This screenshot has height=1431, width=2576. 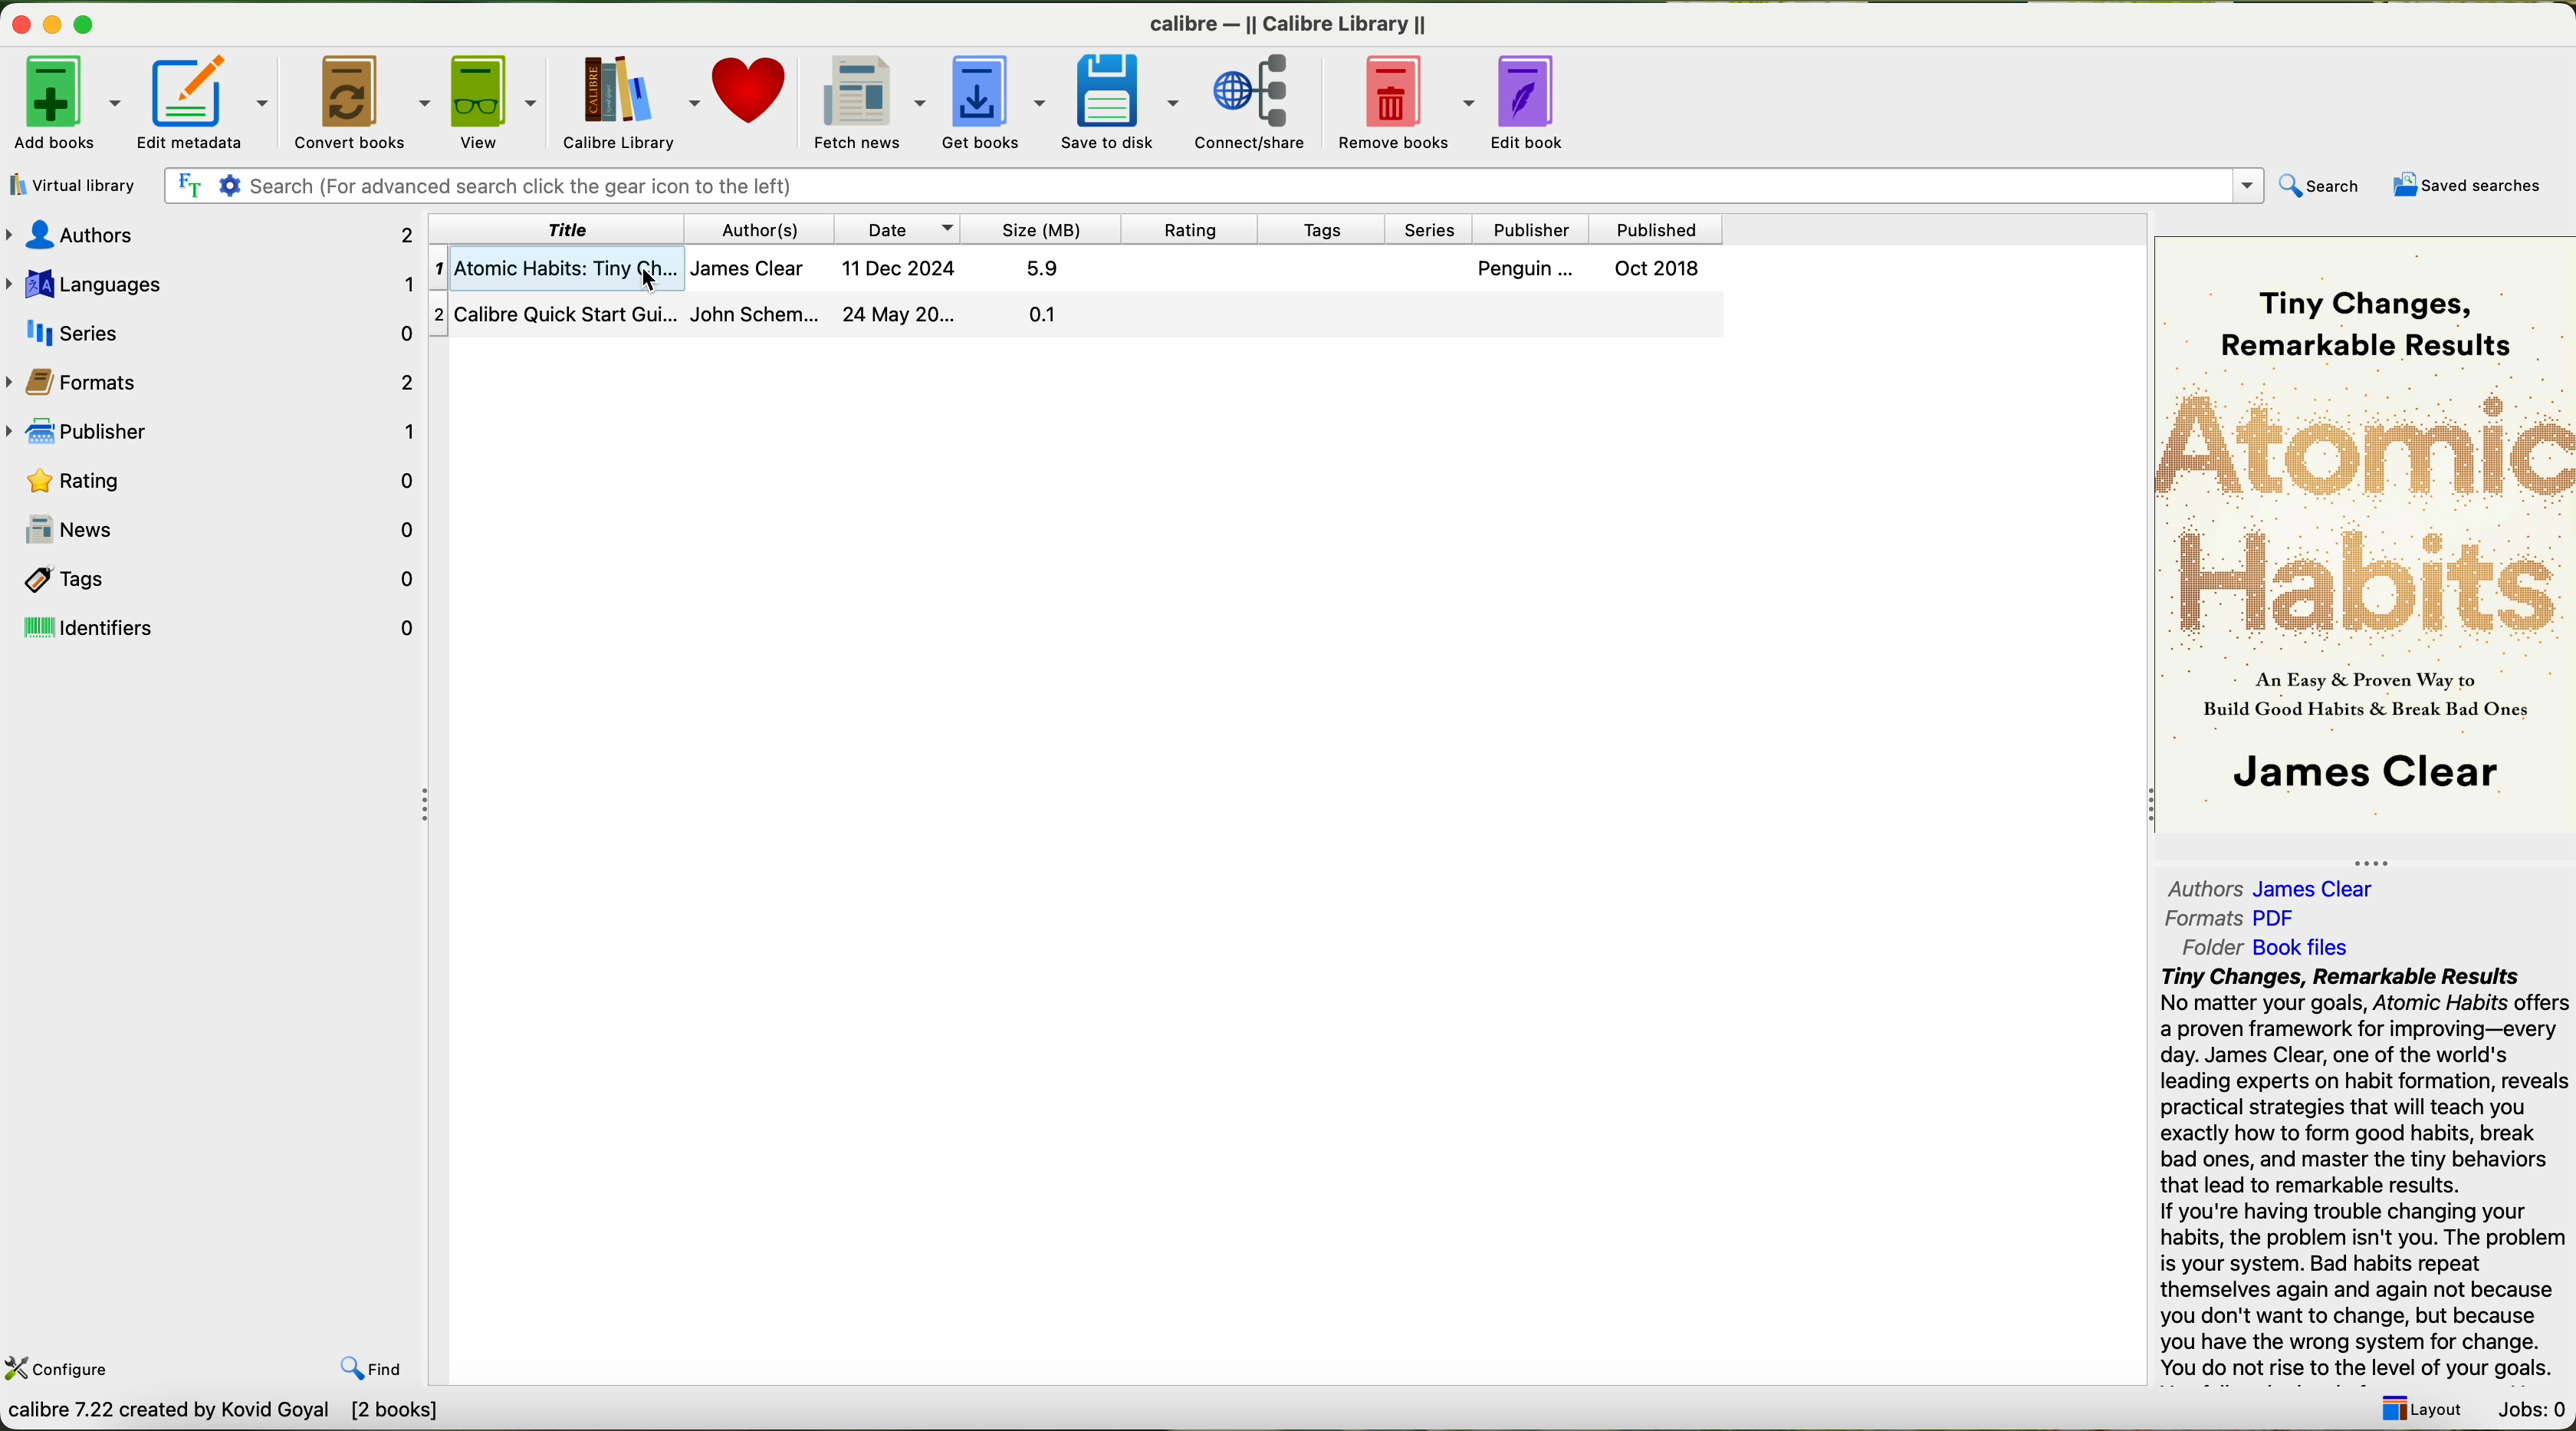 I want to click on published, so click(x=1658, y=228).